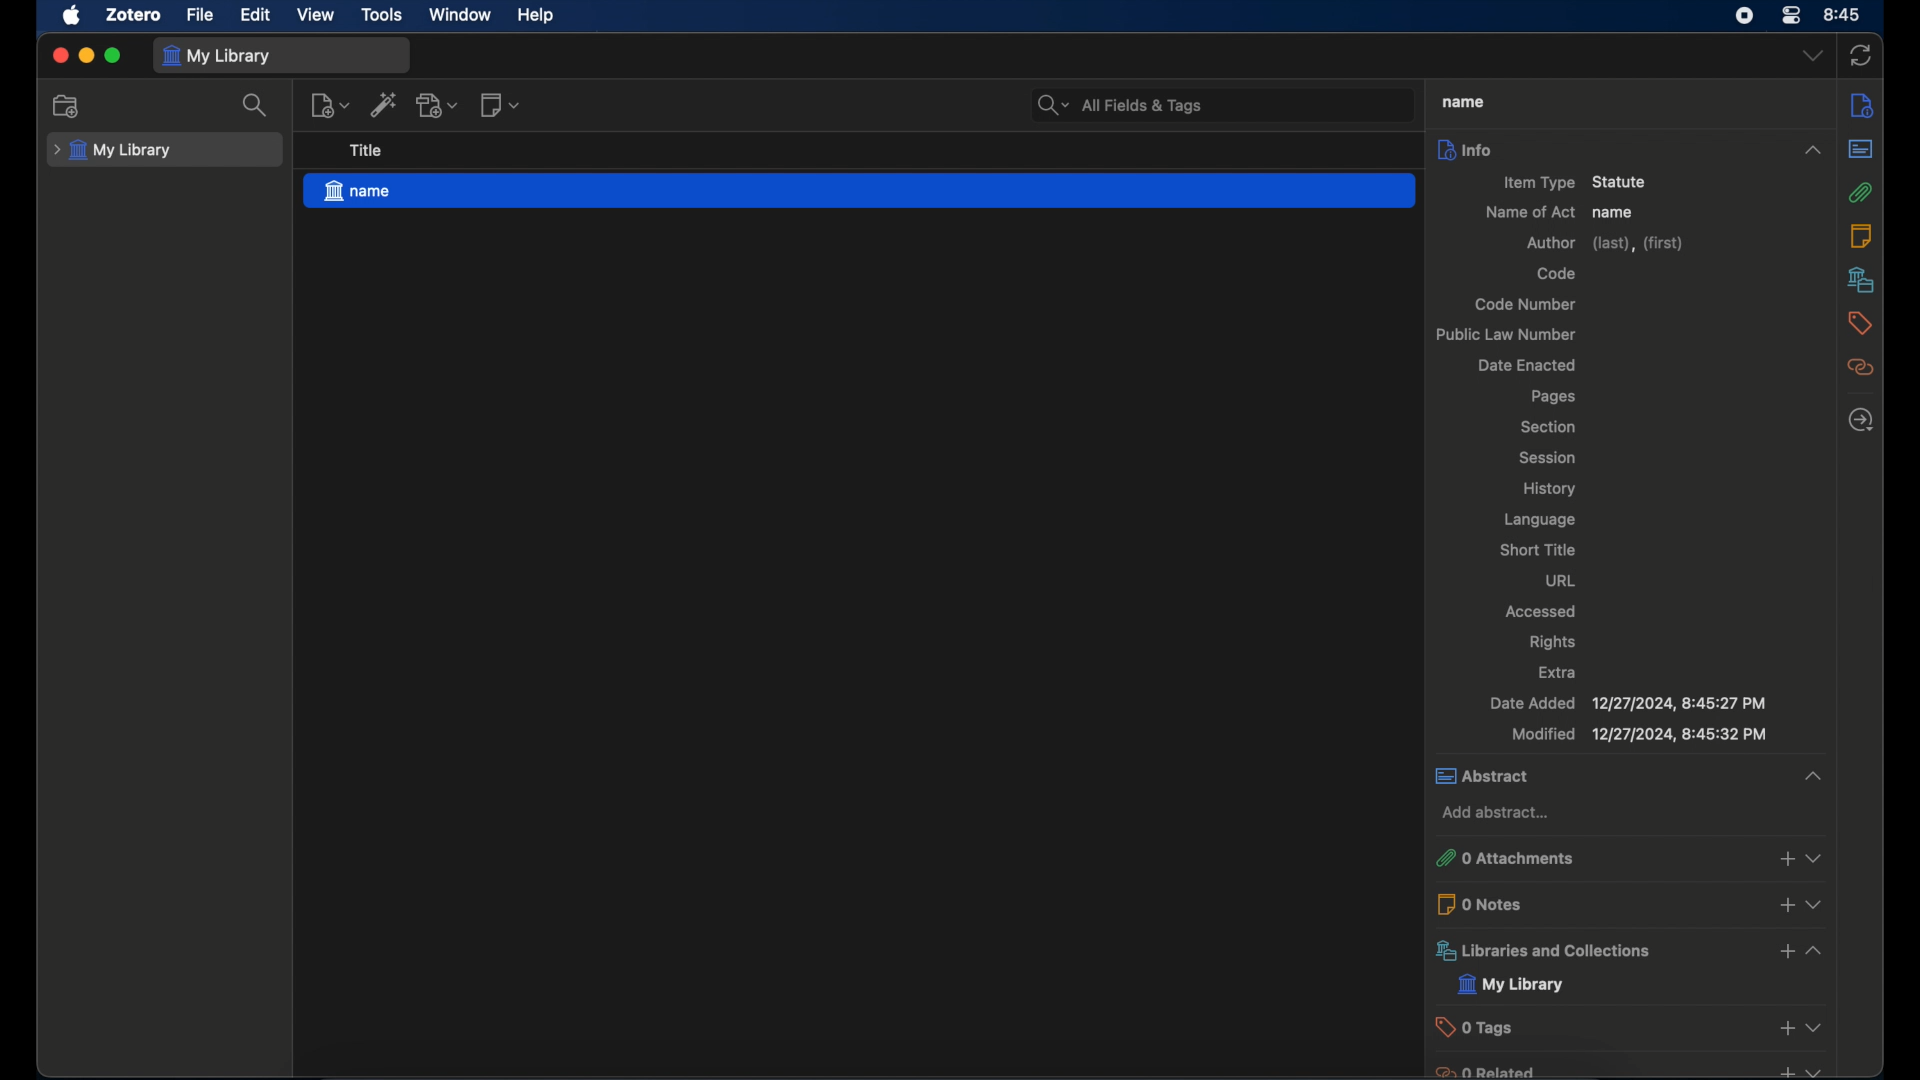 Image resolution: width=1920 pixels, height=1080 pixels. Describe the element at coordinates (1600, 774) in the screenshot. I see `abstract` at that location.